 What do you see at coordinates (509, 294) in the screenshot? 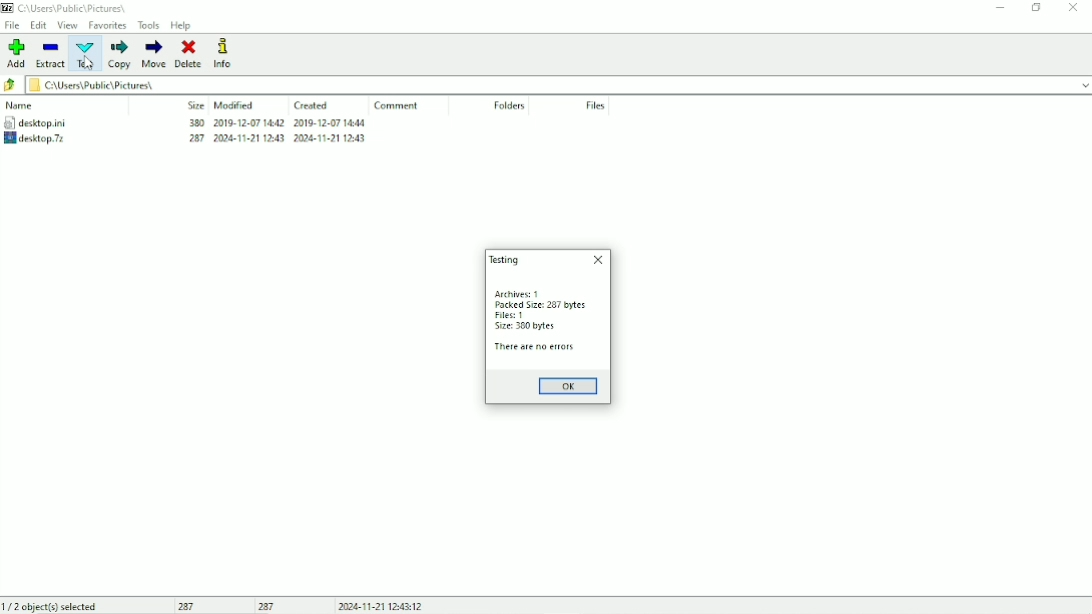
I see `Archives` at bounding box center [509, 294].